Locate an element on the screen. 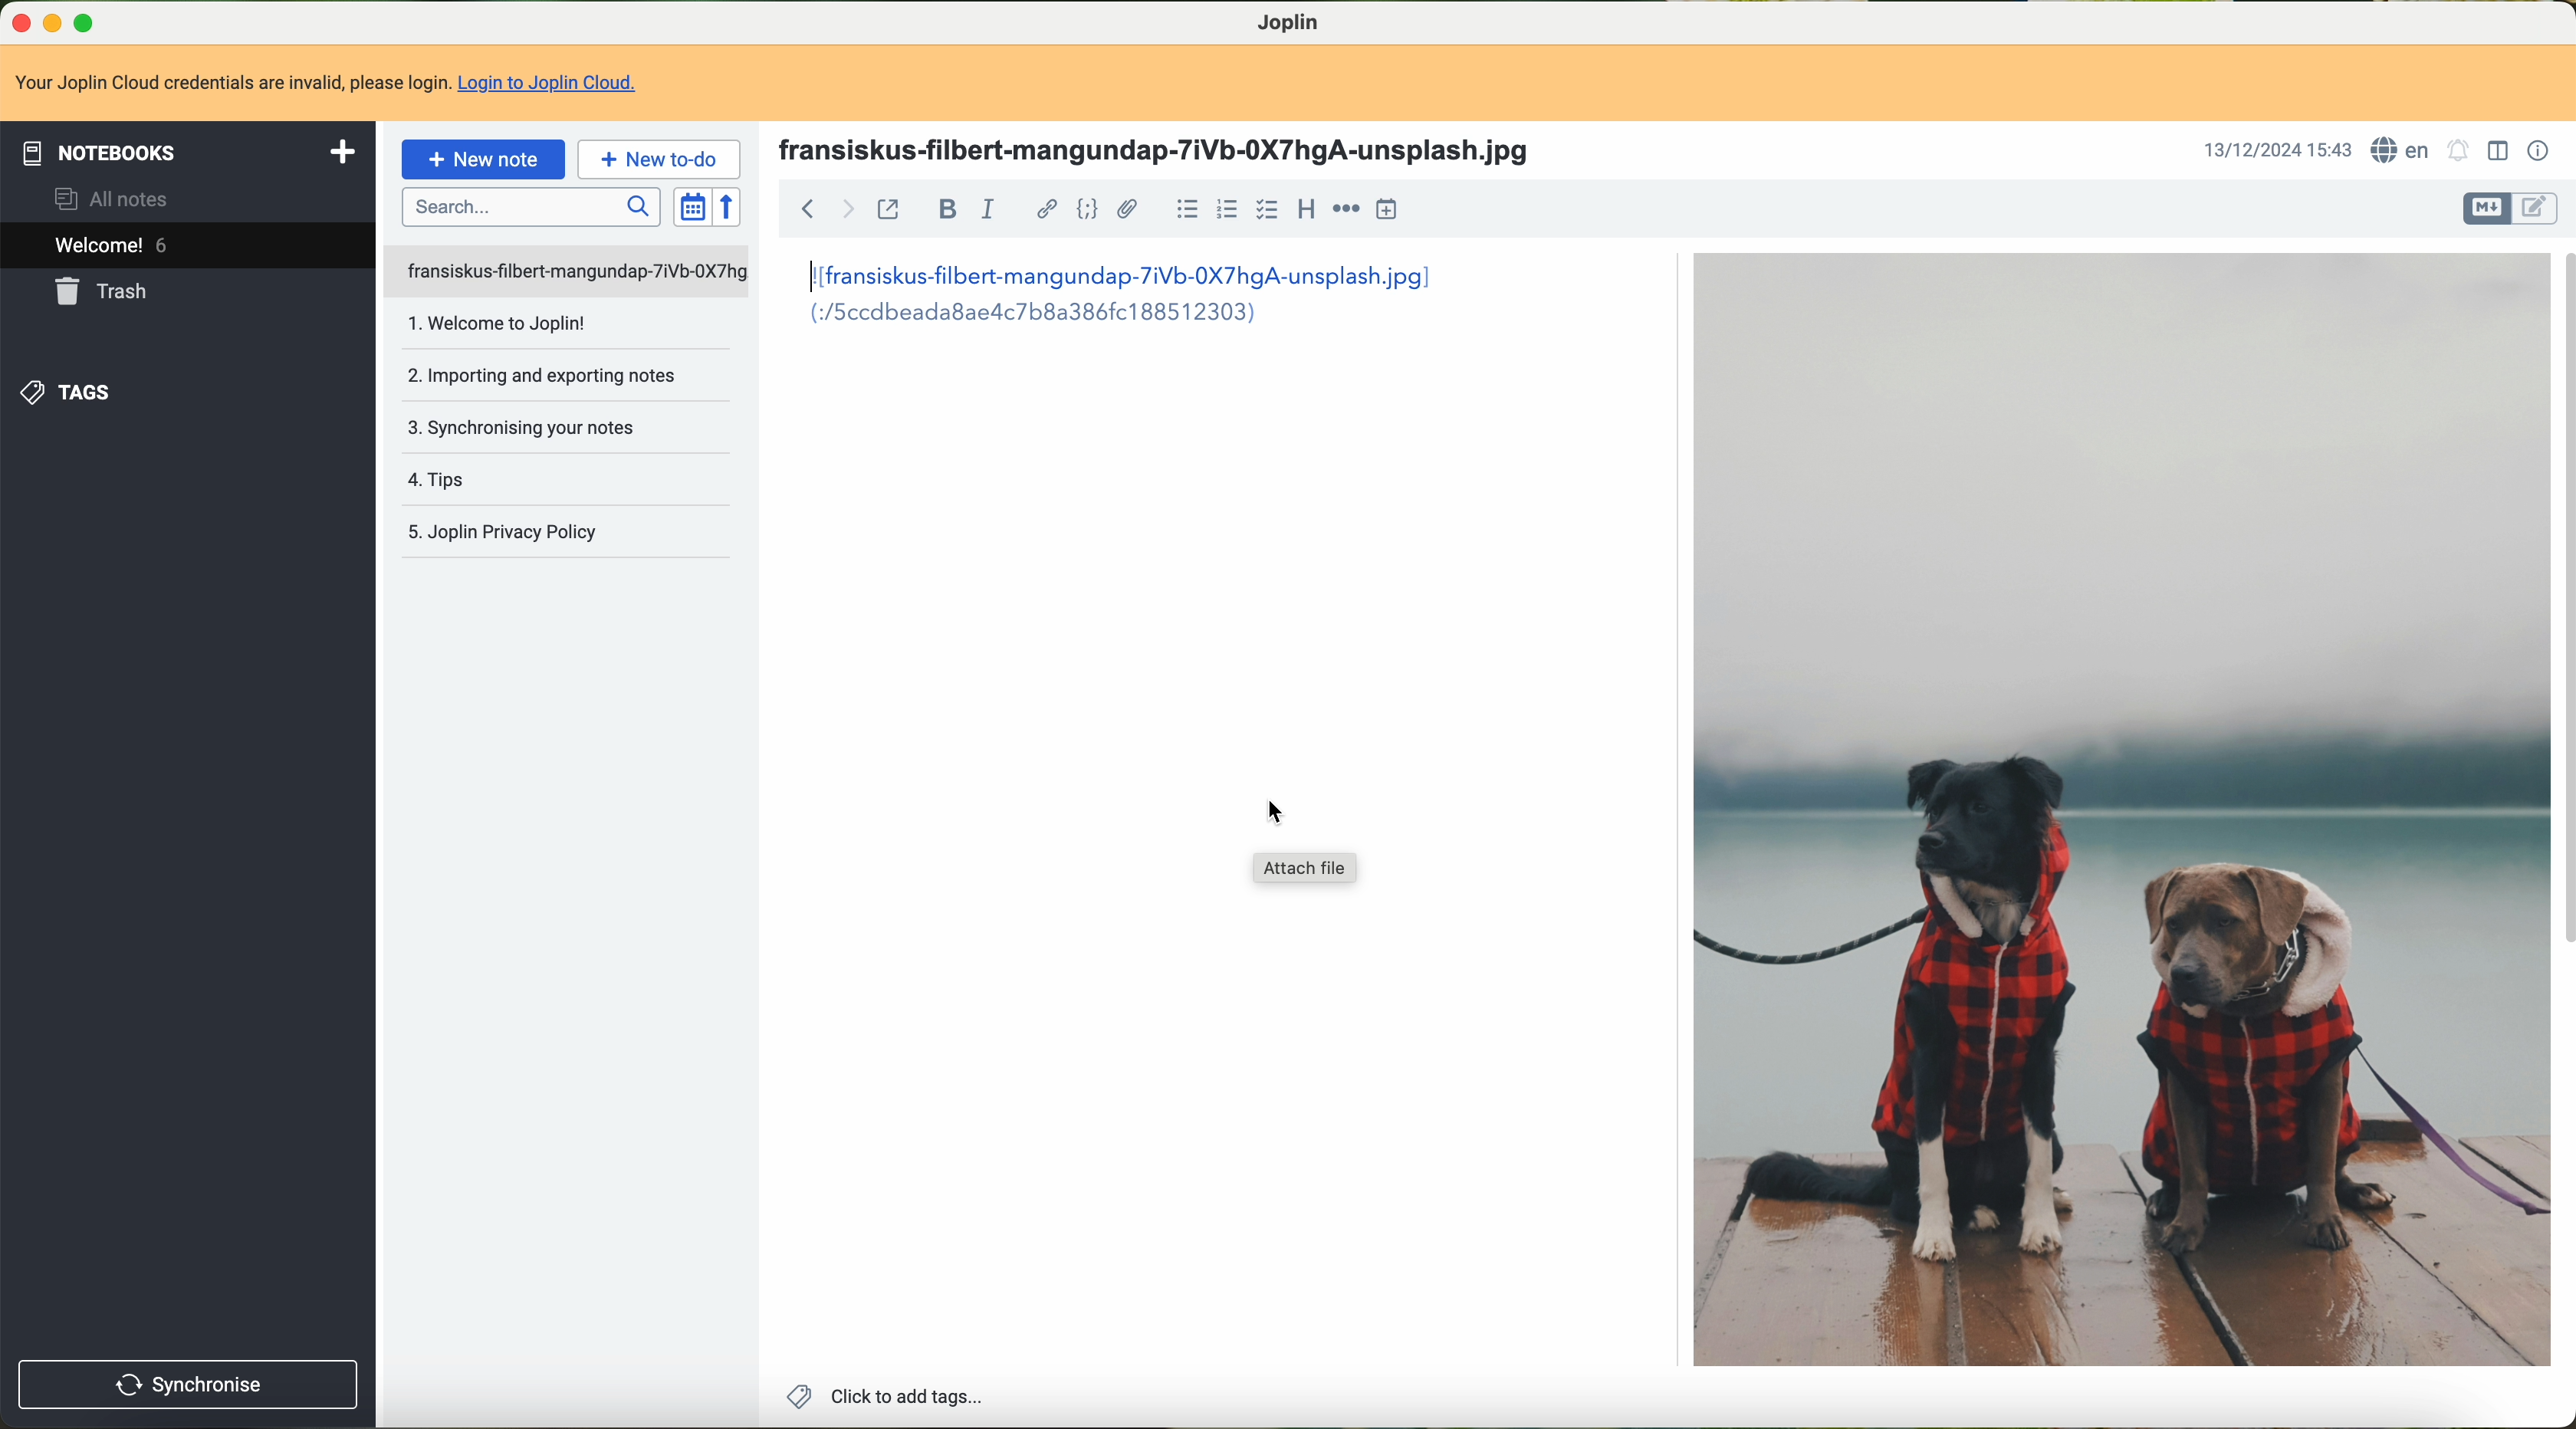 This screenshot has height=1429, width=2576. close Calibre is located at coordinates (19, 21).